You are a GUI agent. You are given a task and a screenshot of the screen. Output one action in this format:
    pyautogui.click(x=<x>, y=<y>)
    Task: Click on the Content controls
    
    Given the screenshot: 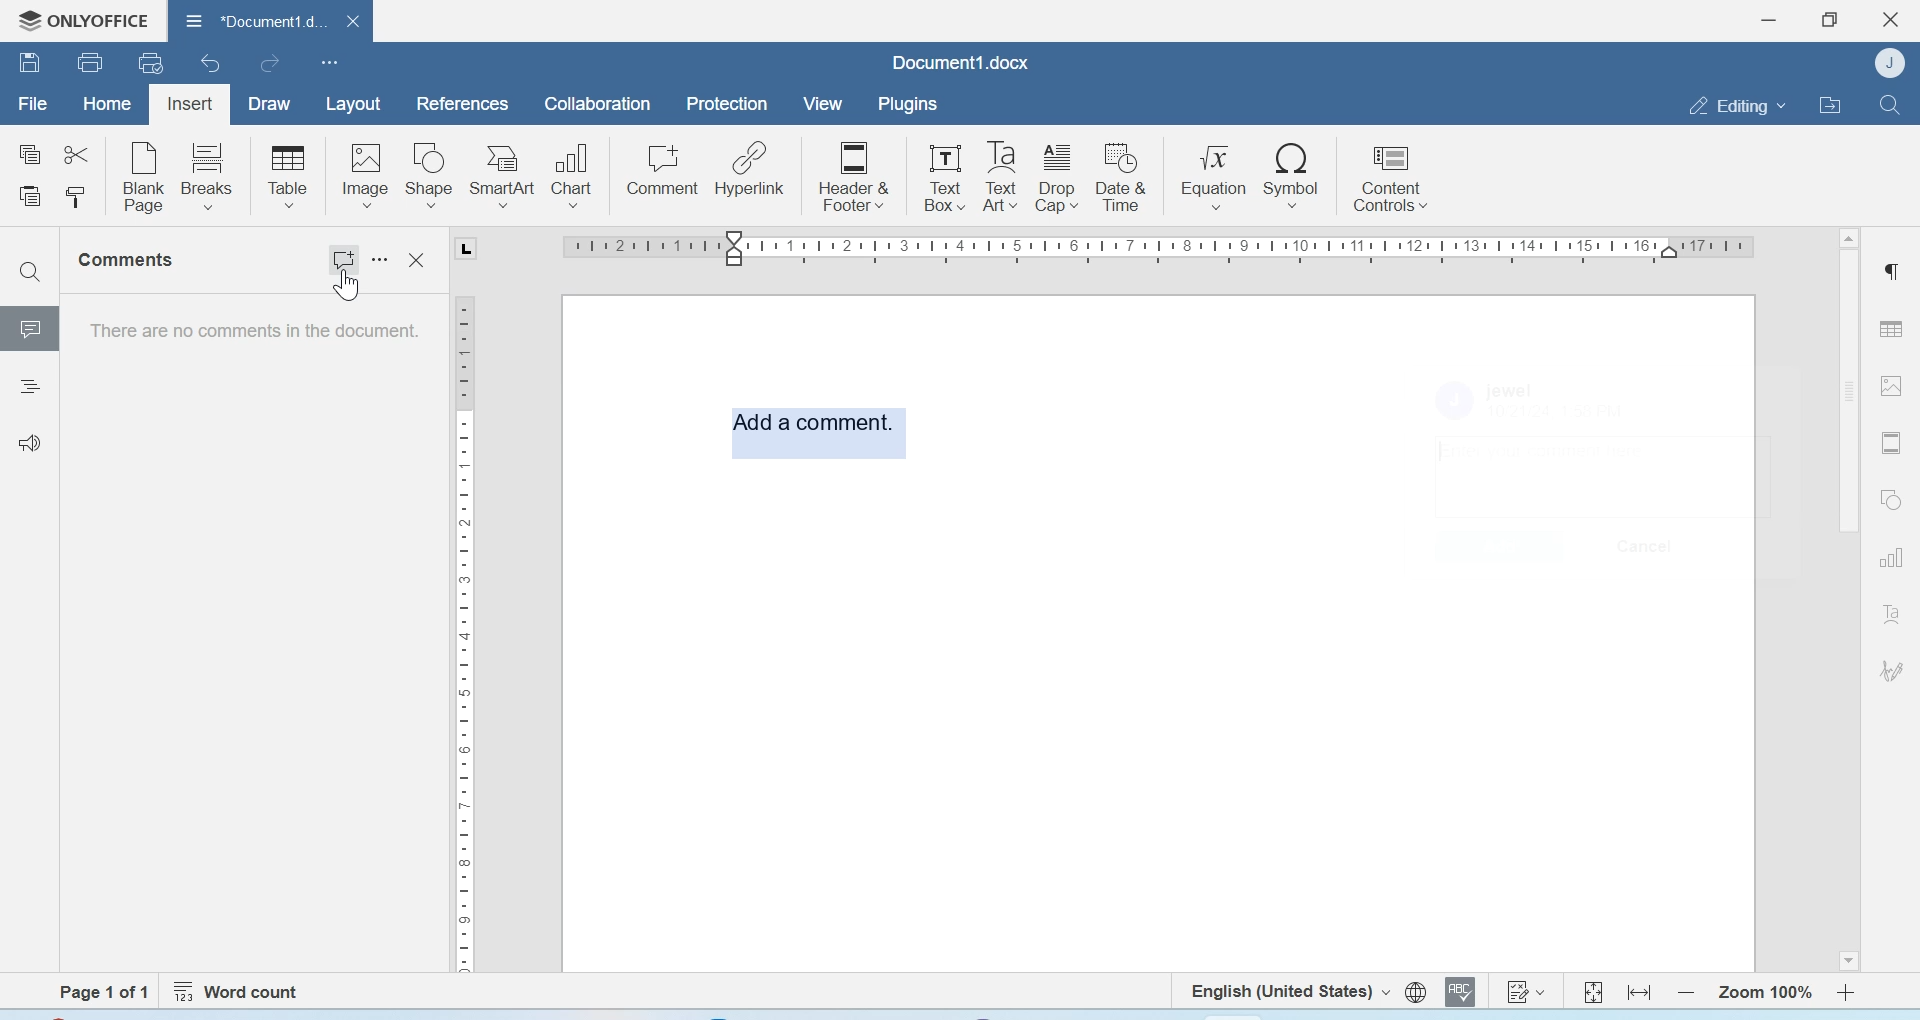 What is the action you would take?
    pyautogui.click(x=1389, y=175)
    